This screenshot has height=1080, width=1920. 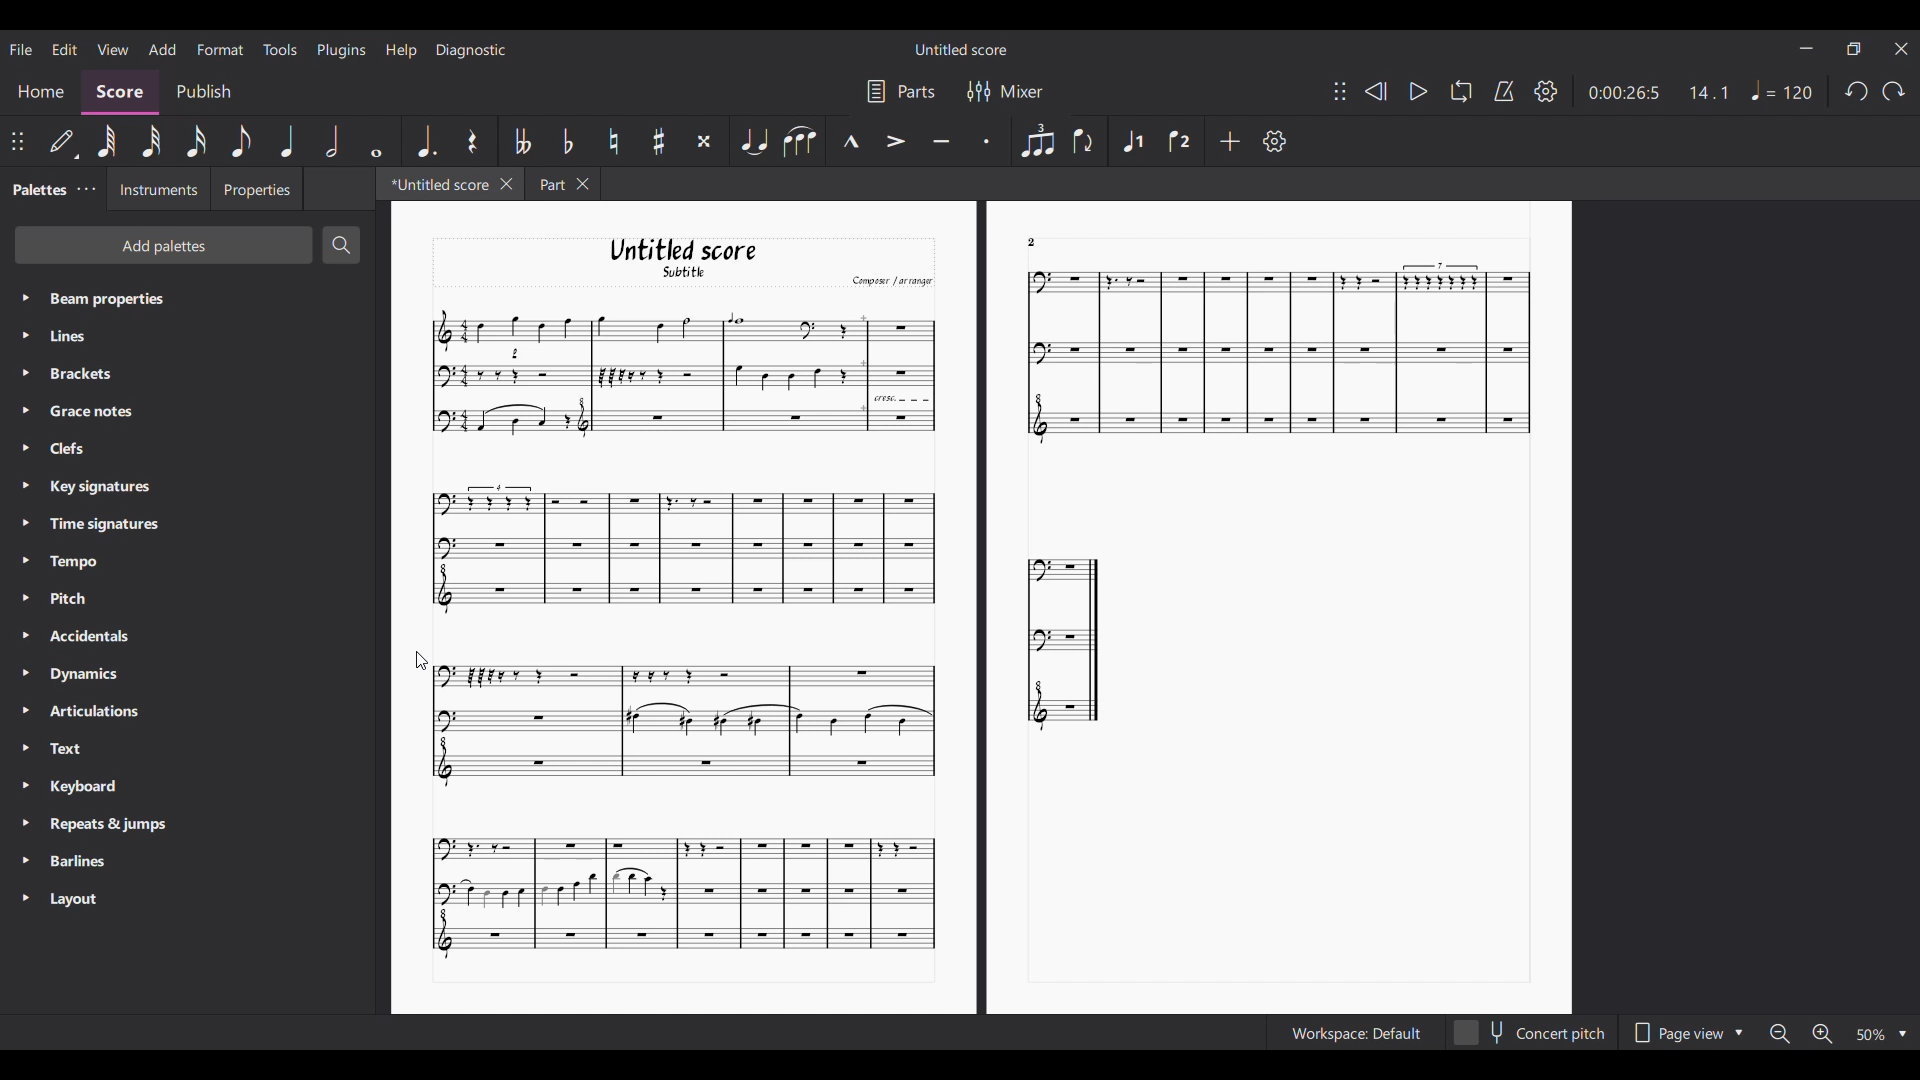 I want to click on > Articulations, so click(x=86, y=716).